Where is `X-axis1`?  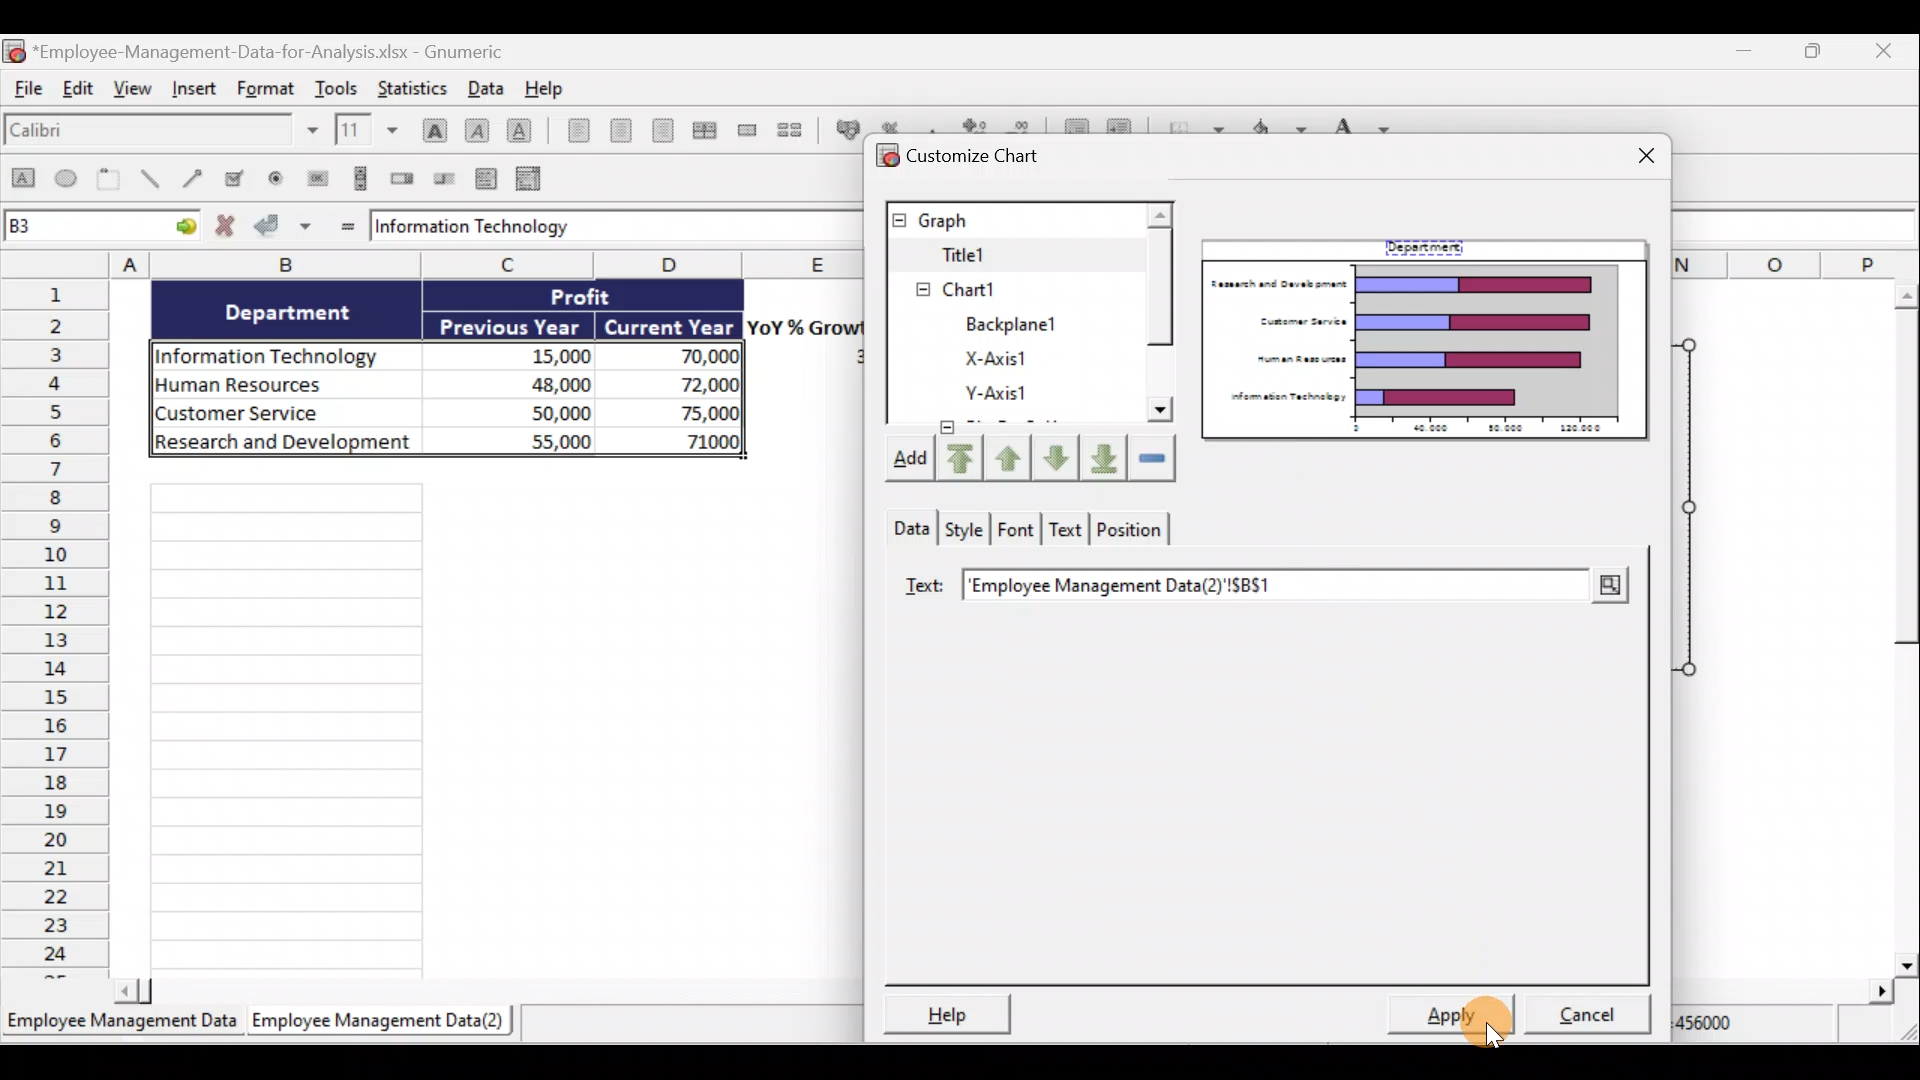
X-axis1 is located at coordinates (1001, 323).